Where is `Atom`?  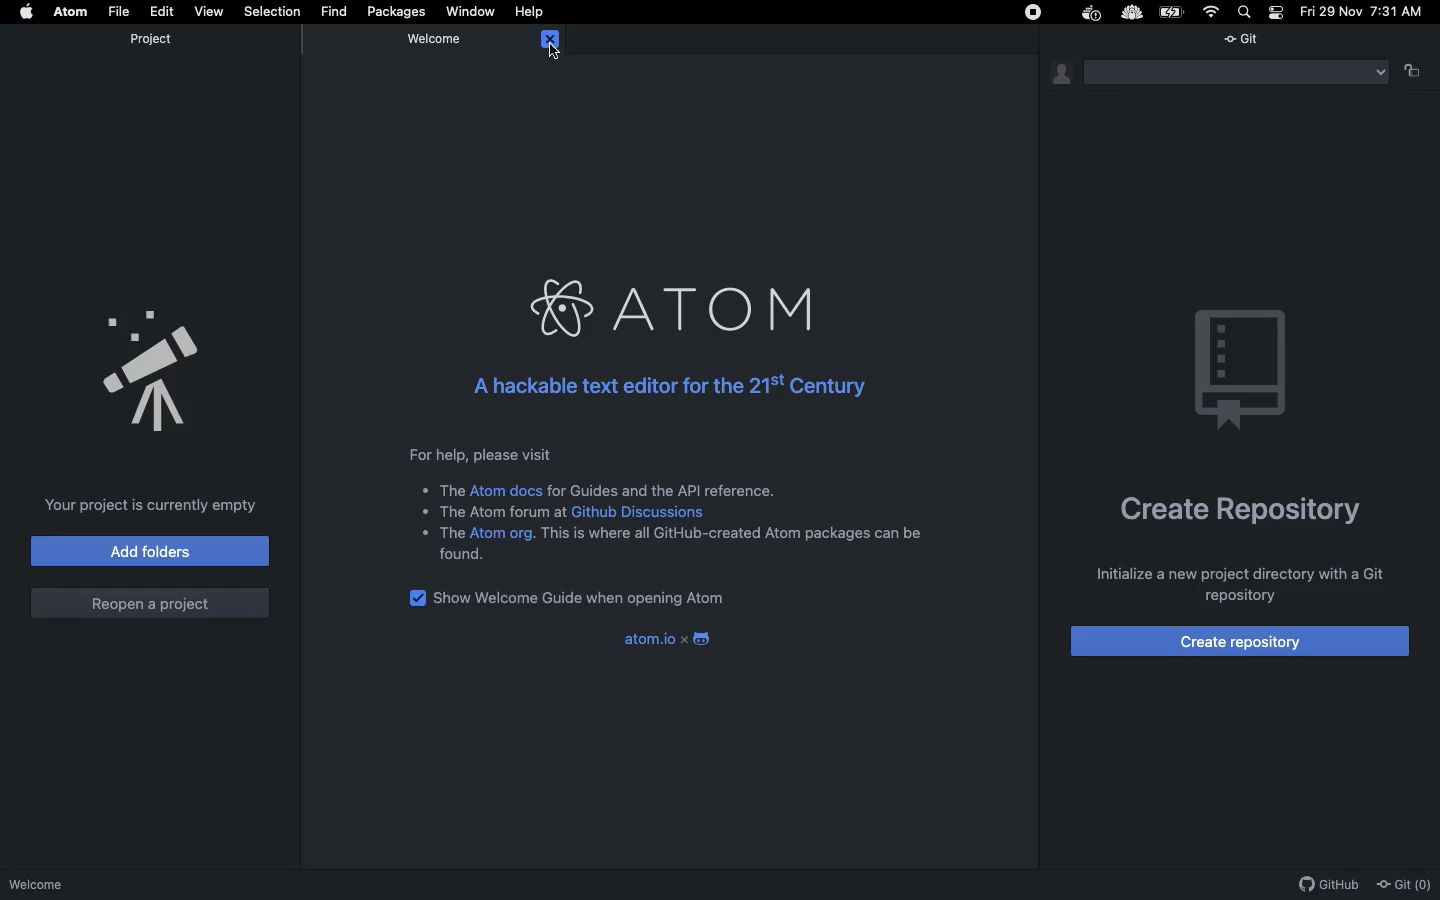 Atom is located at coordinates (70, 10).